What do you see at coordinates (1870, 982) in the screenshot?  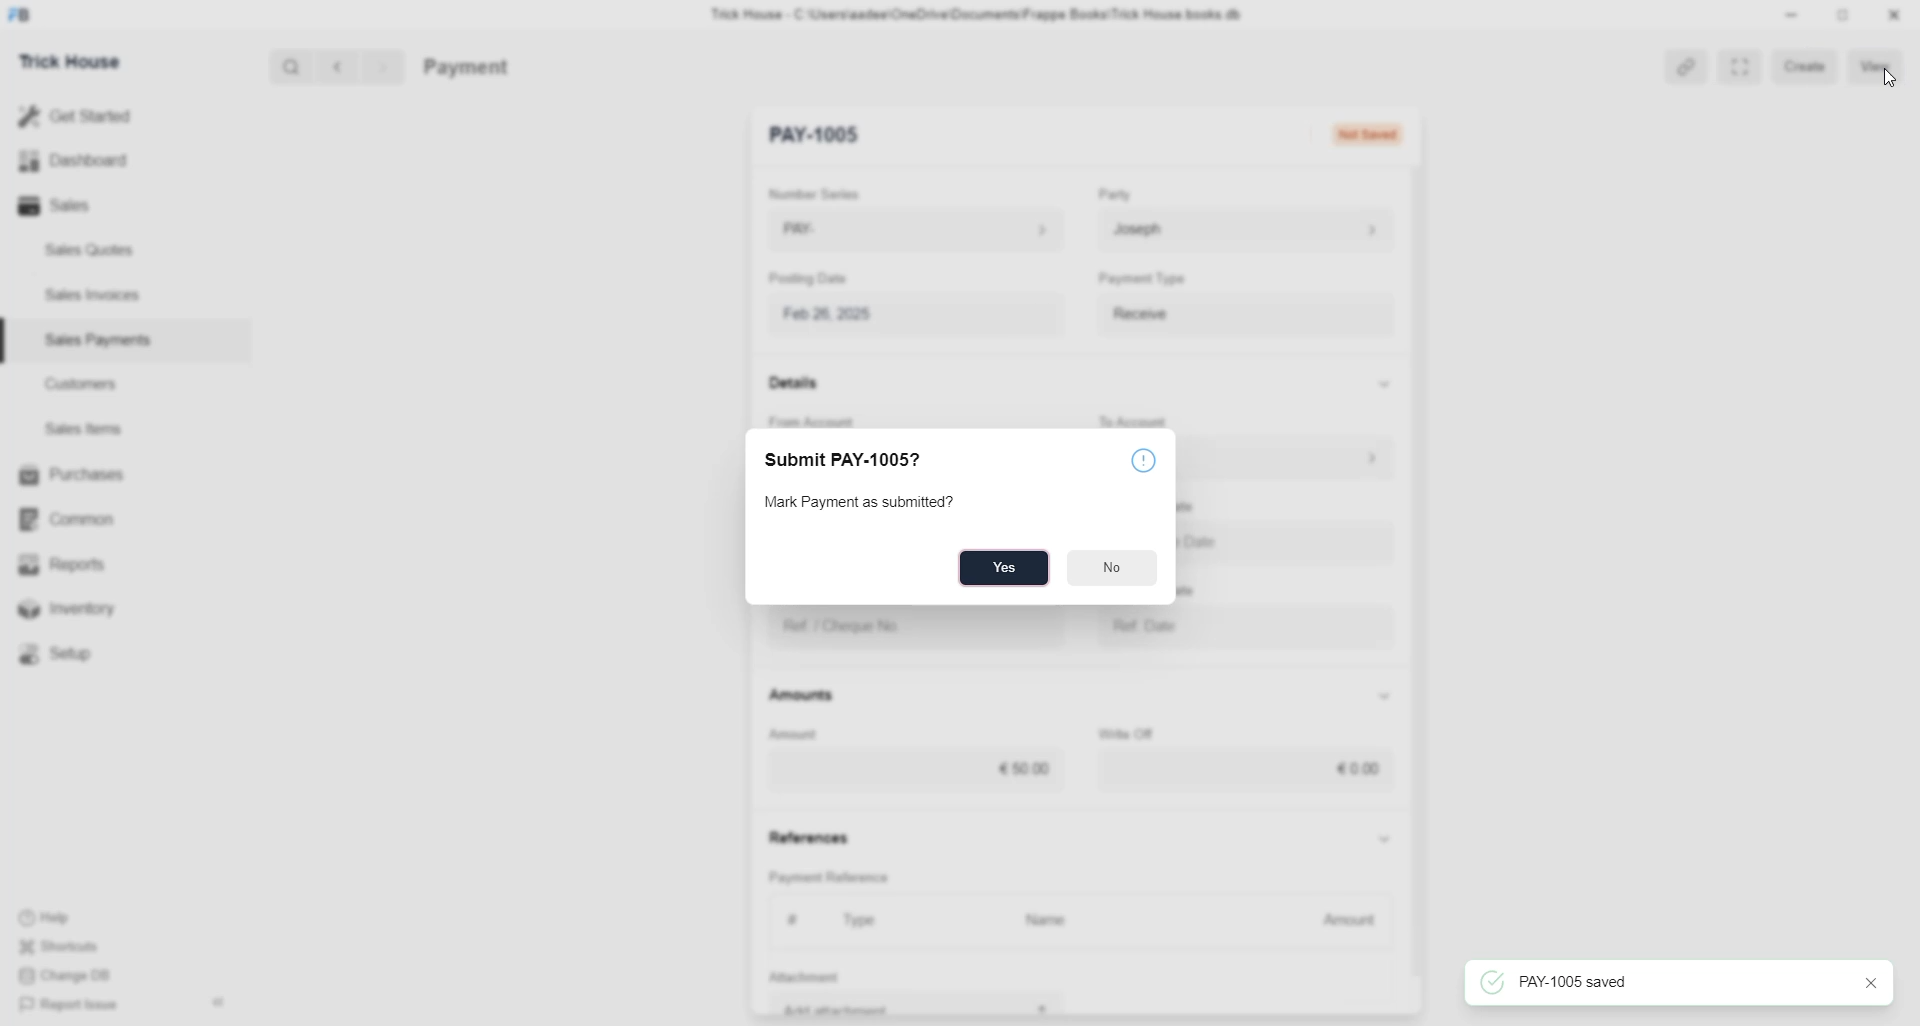 I see `close` at bounding box center [1870, 982].